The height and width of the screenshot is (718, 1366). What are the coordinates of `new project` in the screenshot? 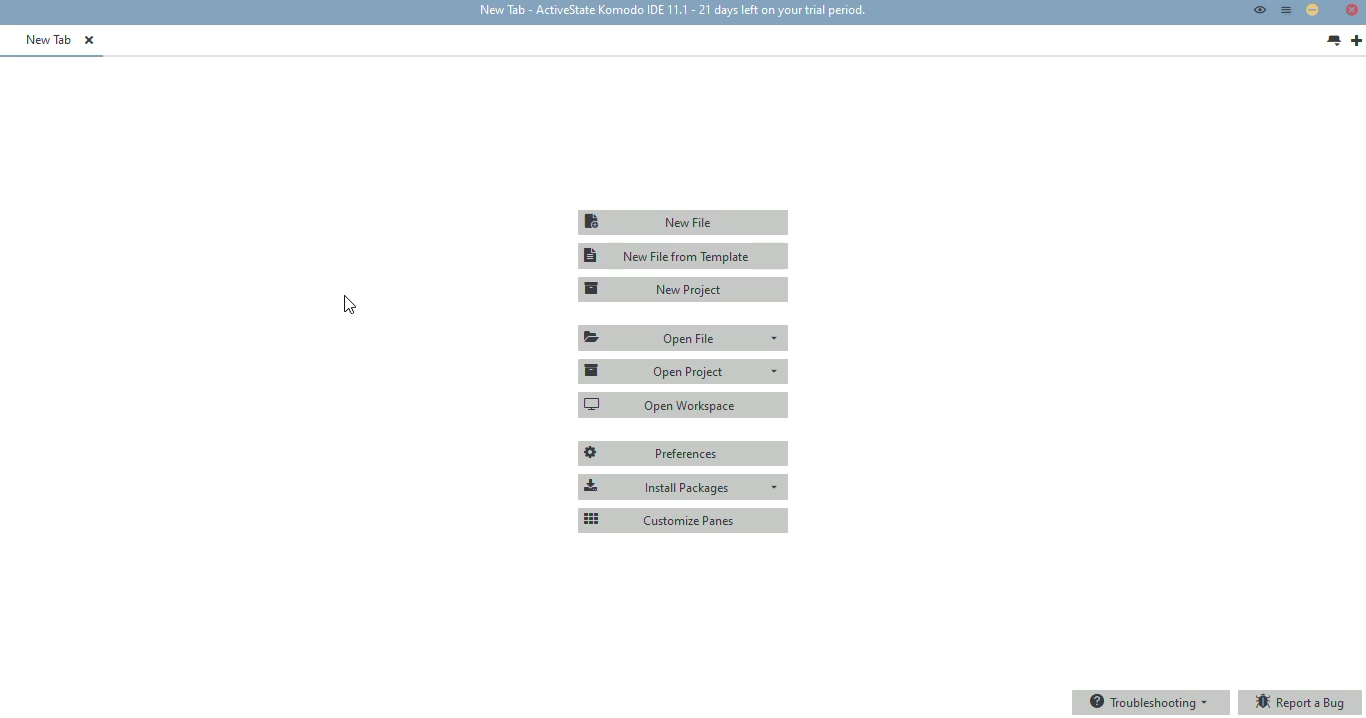 It's located at (683, 289).